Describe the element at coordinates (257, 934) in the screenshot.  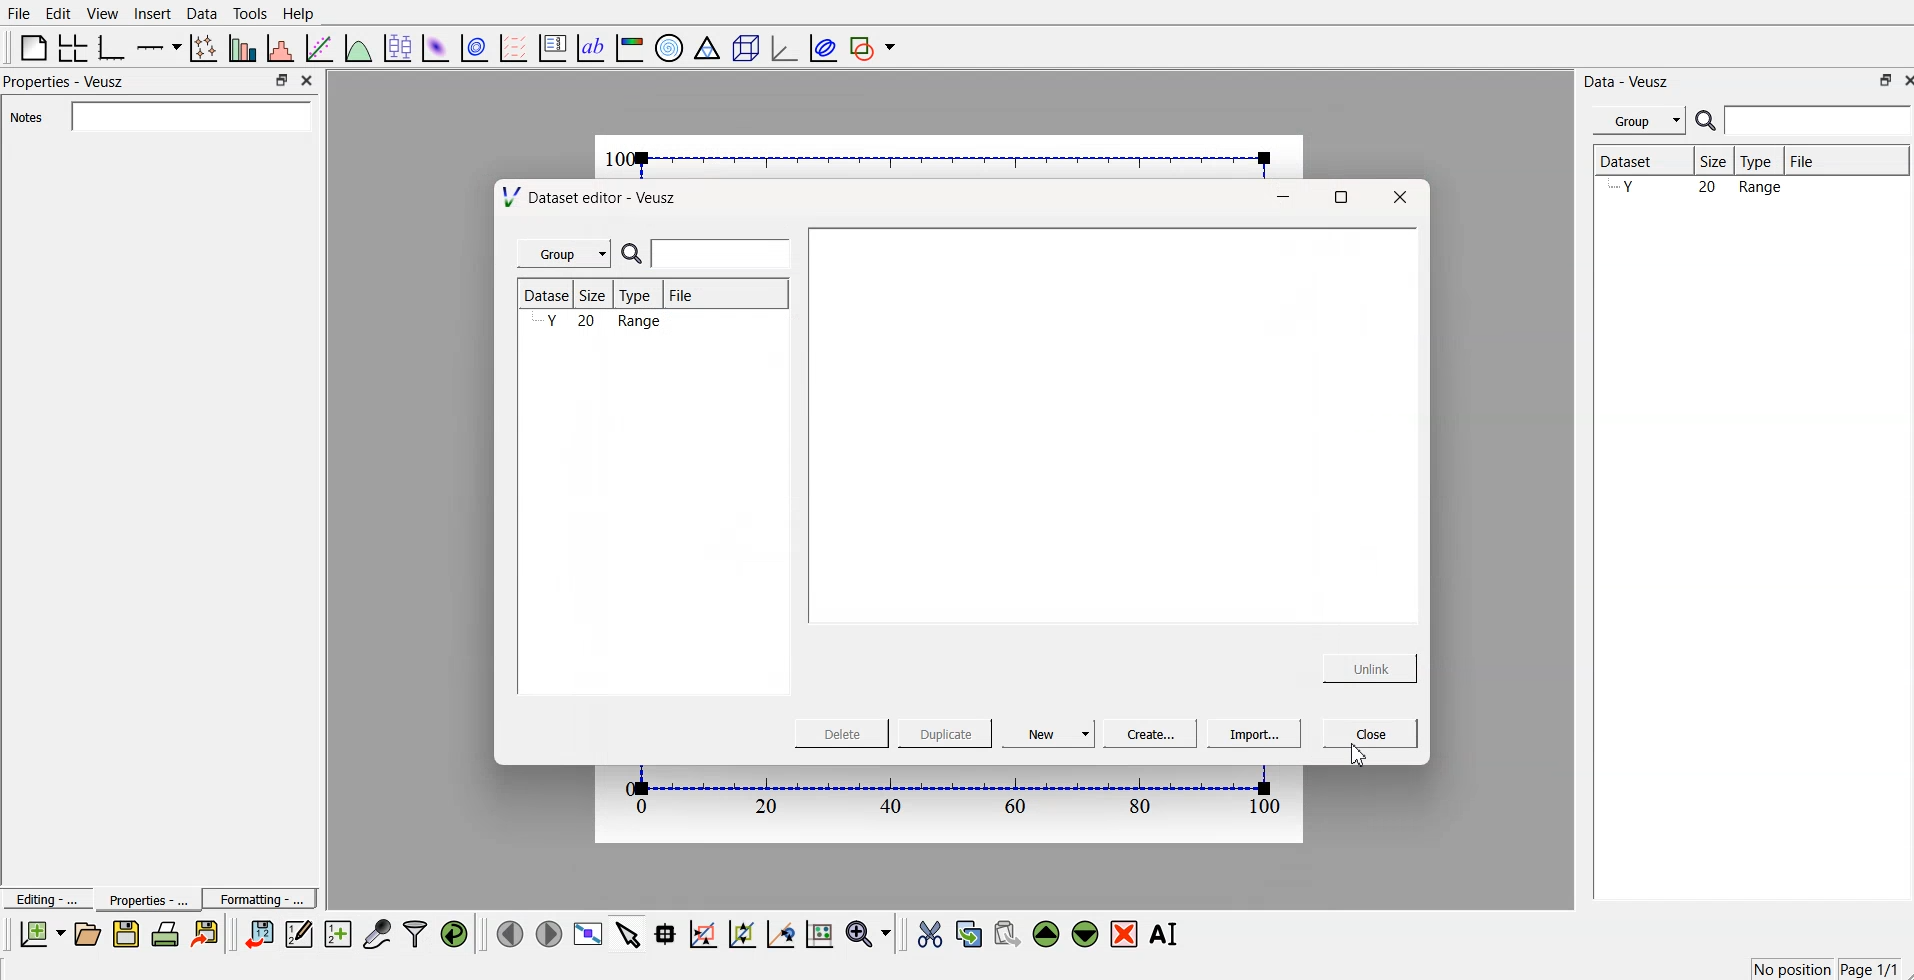
I see `Enter dataset into Veusz` at that location.